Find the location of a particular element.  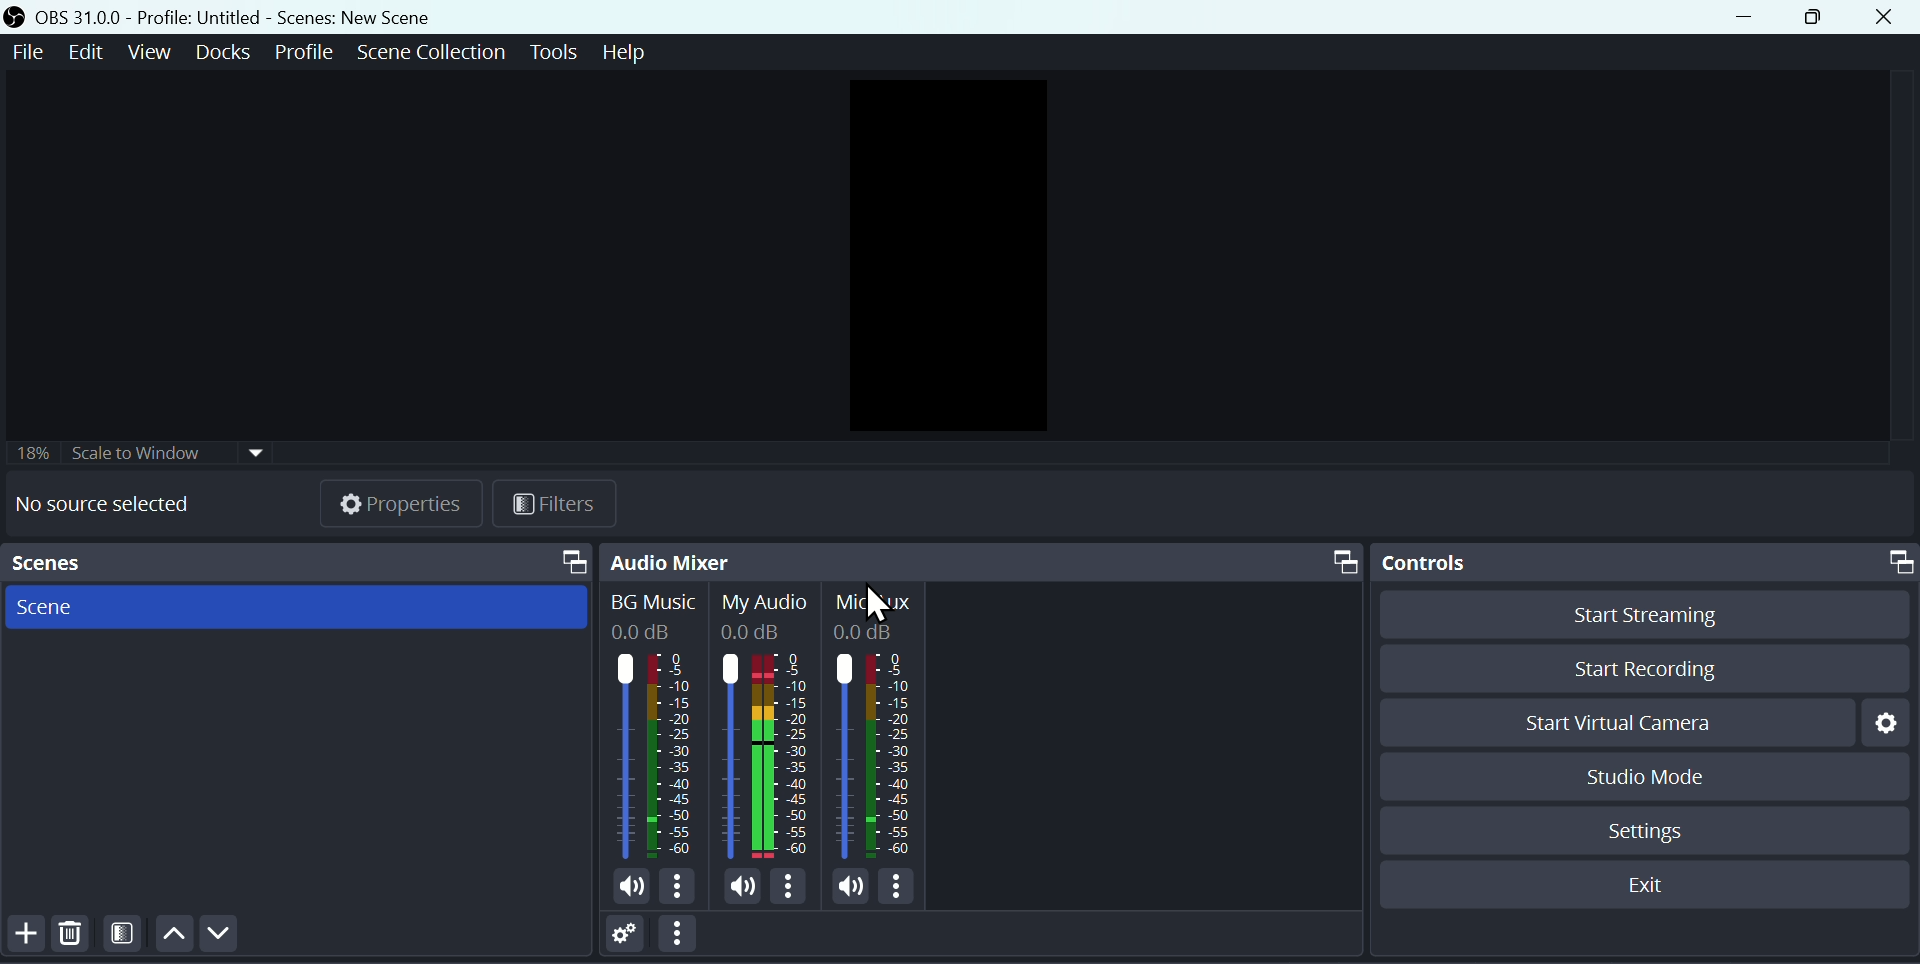

add is located at coordinates (24, 937).